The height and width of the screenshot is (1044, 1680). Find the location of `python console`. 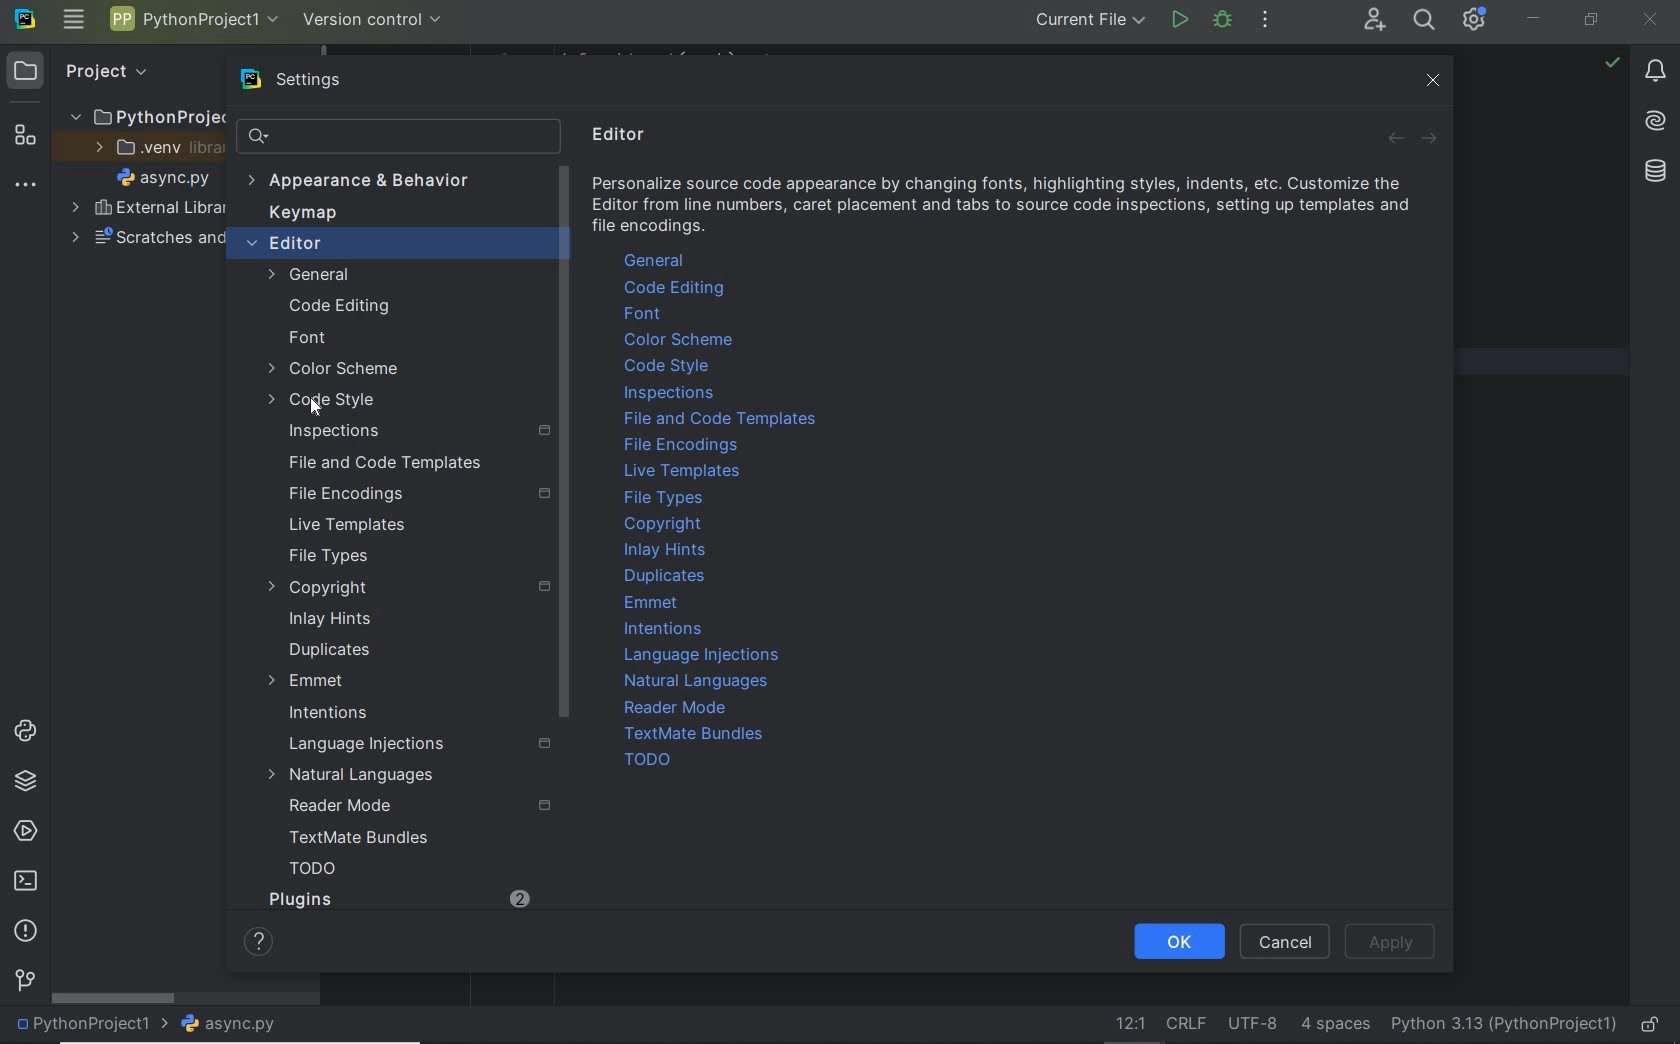

python console is located at coordinates (25, 732).